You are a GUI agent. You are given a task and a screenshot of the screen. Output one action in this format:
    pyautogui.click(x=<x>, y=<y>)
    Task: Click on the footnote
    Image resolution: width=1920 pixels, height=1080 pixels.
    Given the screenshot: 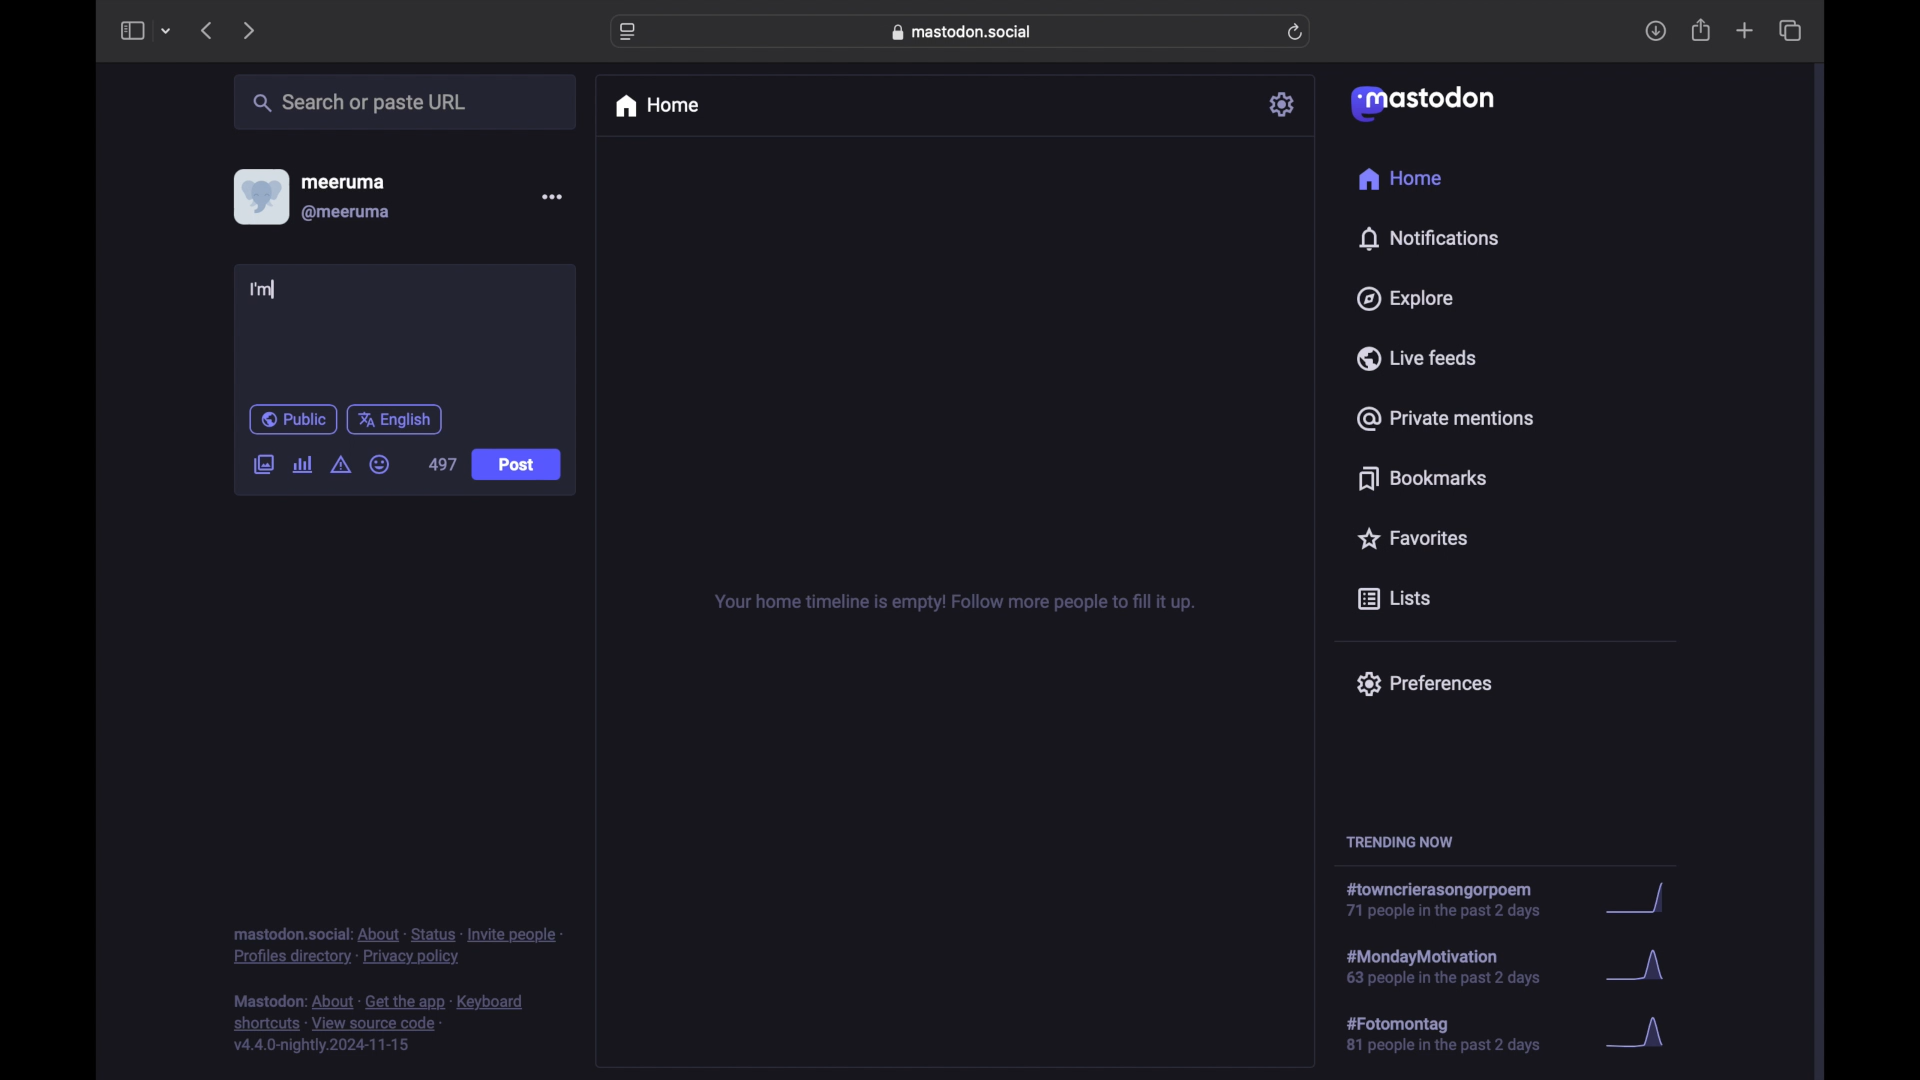 What is the action you would take?
    pyautogui.click(x=379, y=1024)
    